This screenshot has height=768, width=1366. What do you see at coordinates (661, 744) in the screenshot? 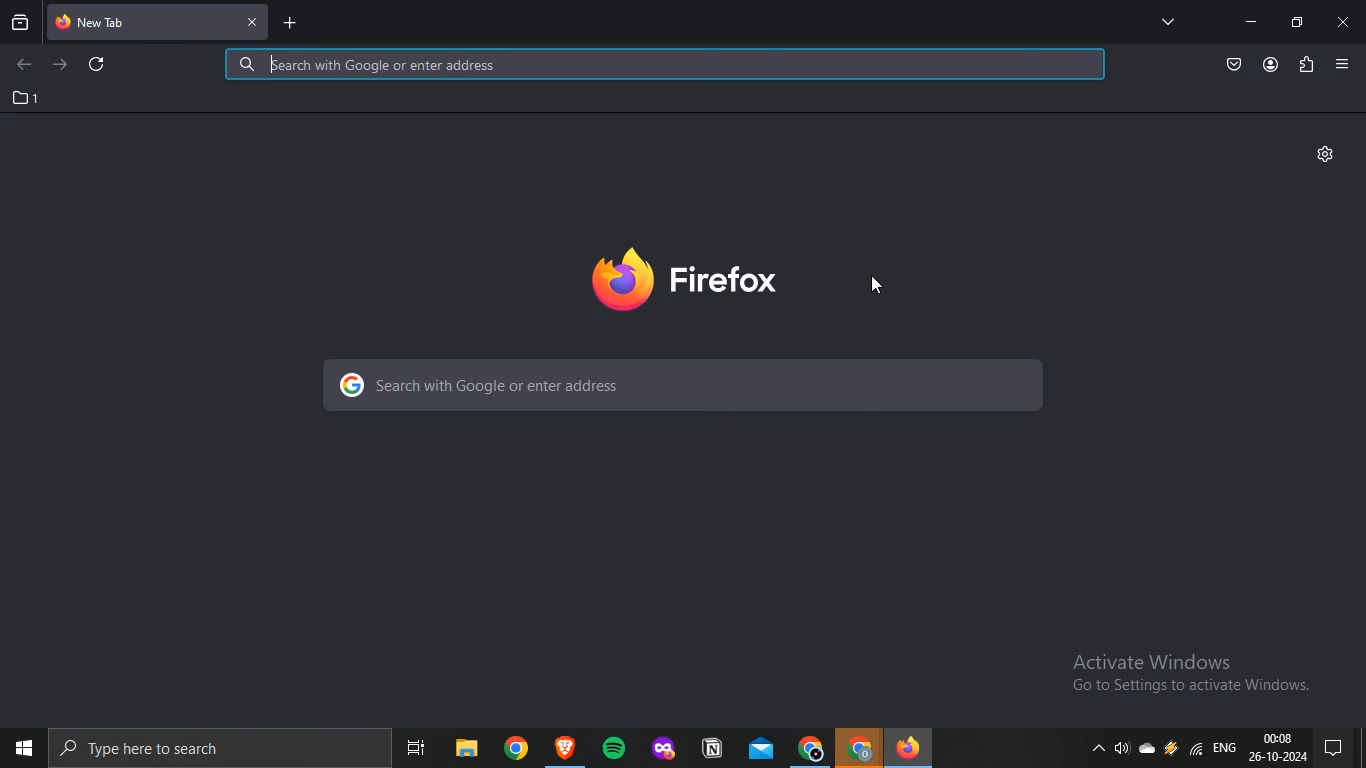
I see `app icon` at bounding box center [661, 744].